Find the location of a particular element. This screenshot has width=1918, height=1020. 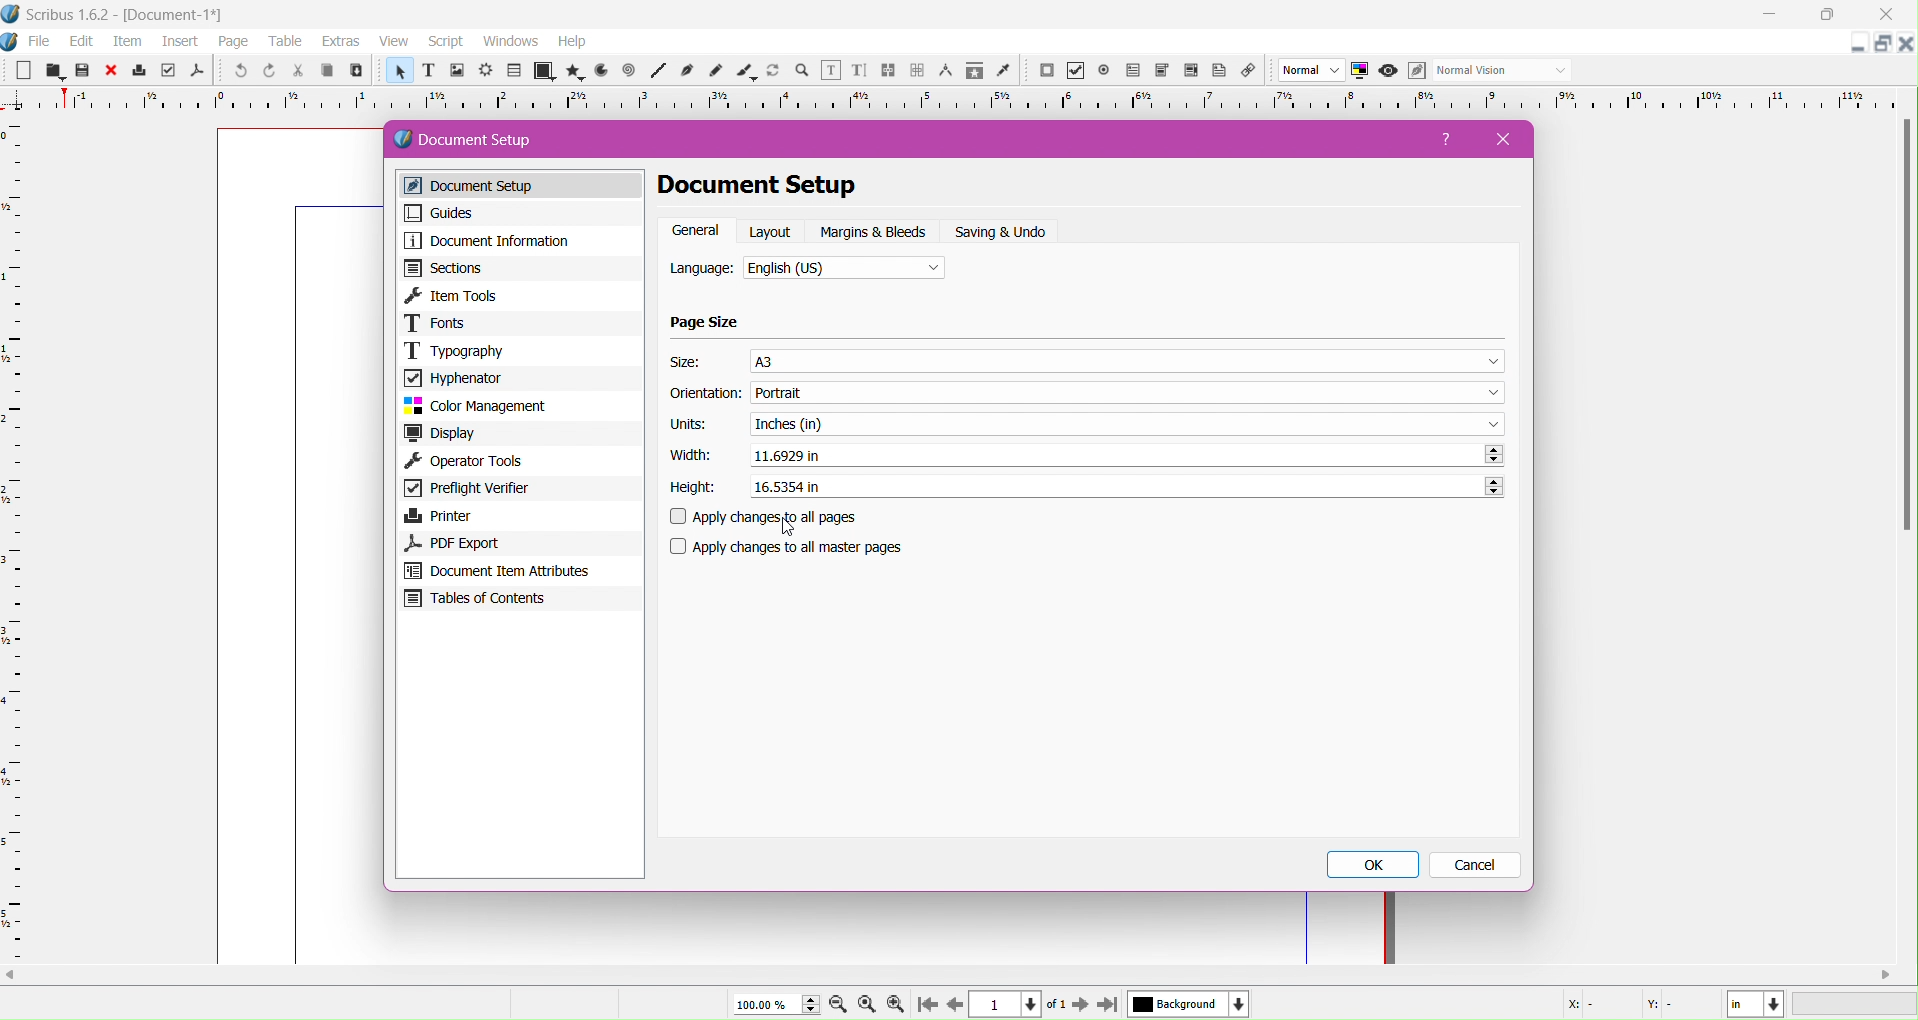

pdf list box is located at coordinates (1162, 71).